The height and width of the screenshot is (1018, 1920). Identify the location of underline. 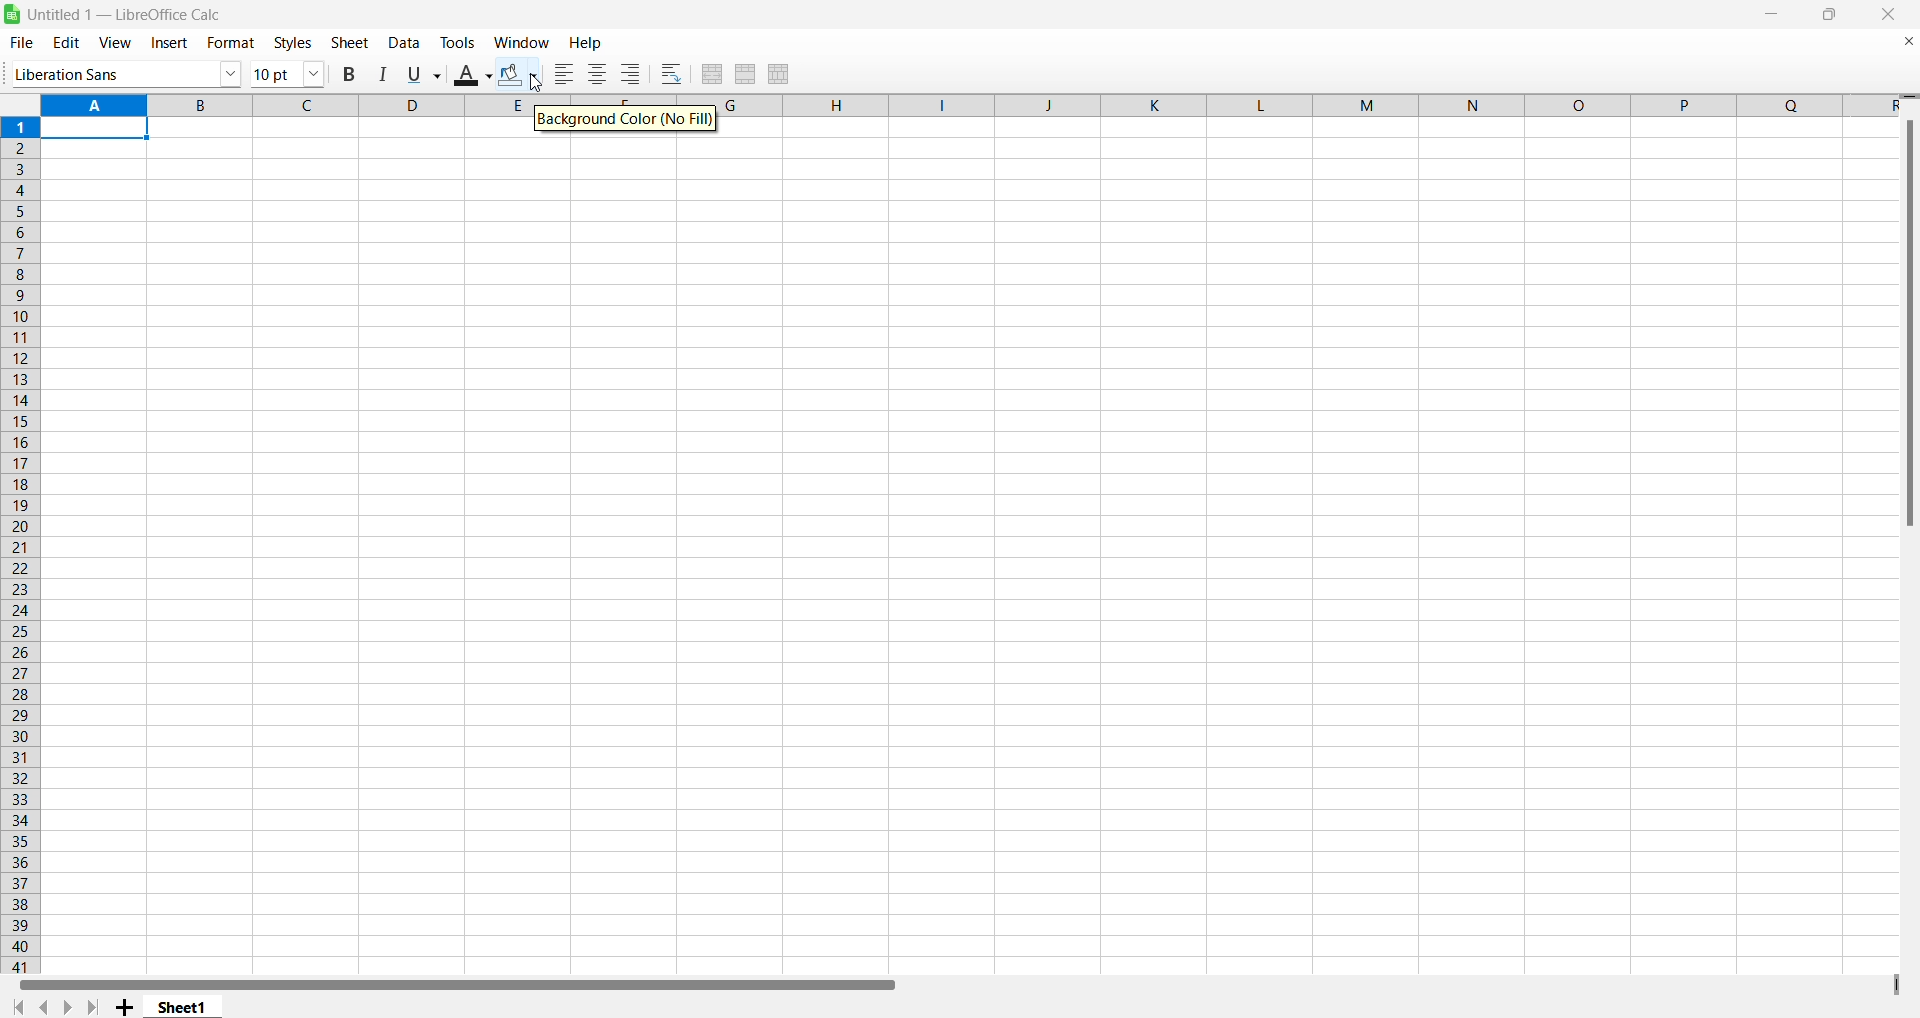
(419, 73).